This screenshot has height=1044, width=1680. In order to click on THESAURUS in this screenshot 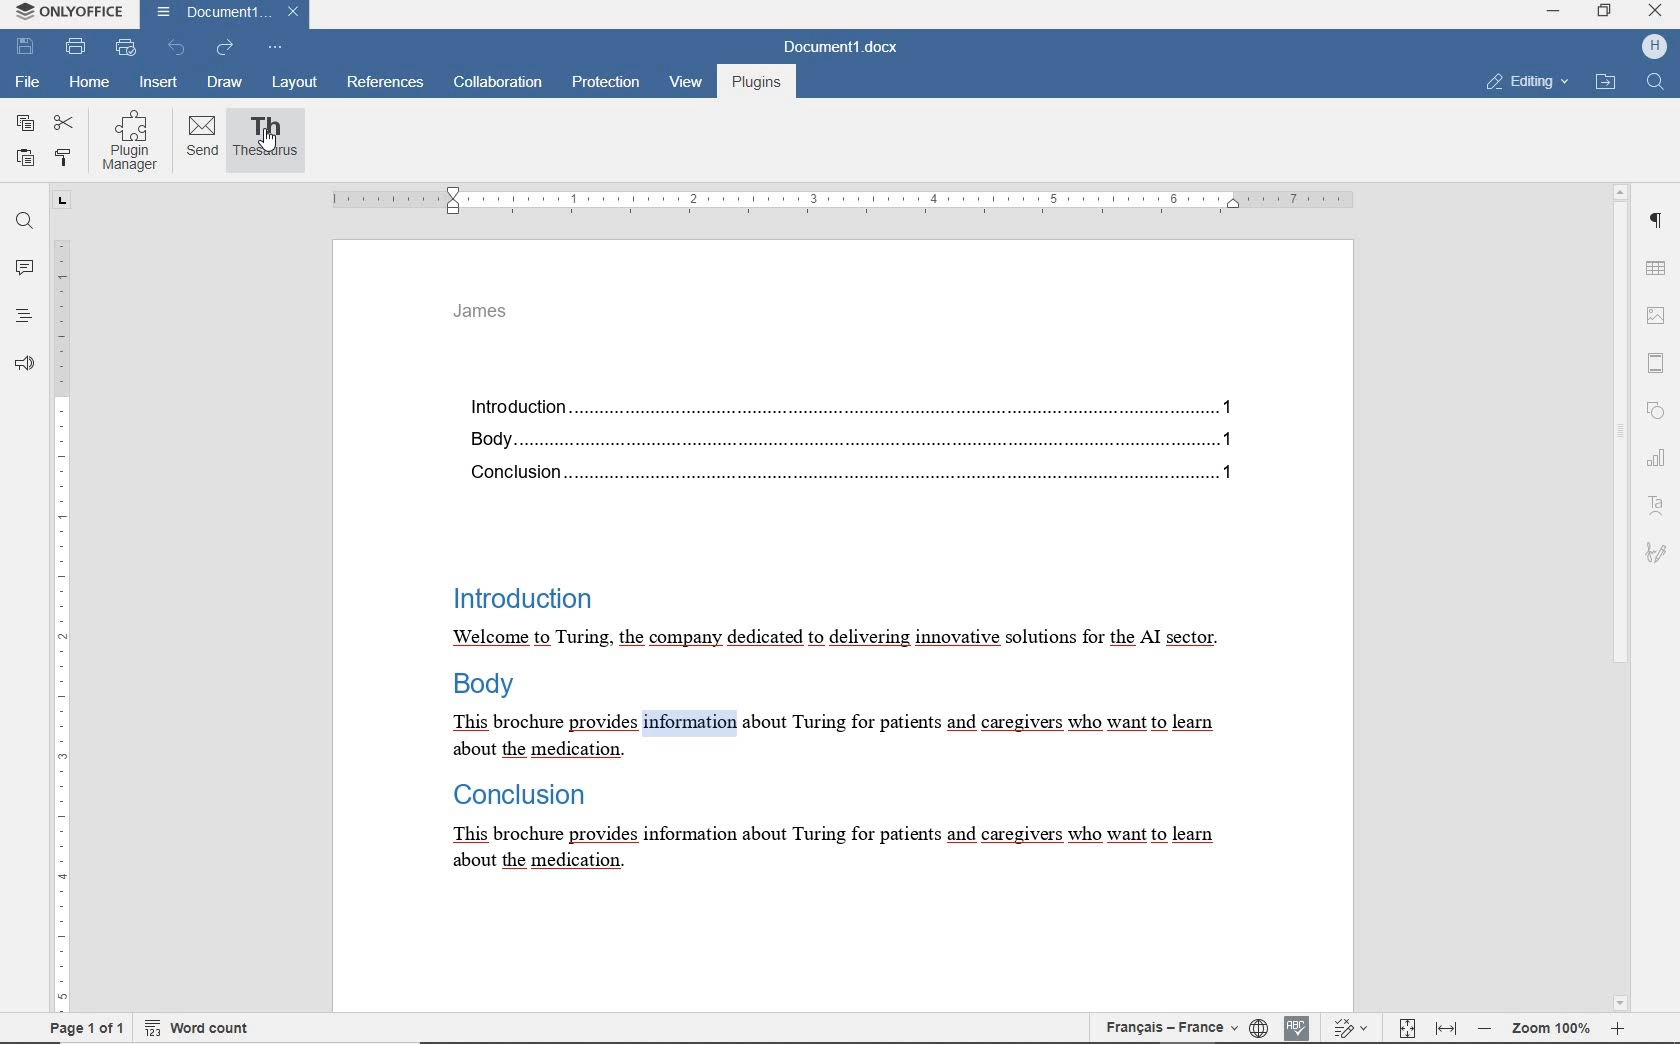, I will do `click(267, 141)`.